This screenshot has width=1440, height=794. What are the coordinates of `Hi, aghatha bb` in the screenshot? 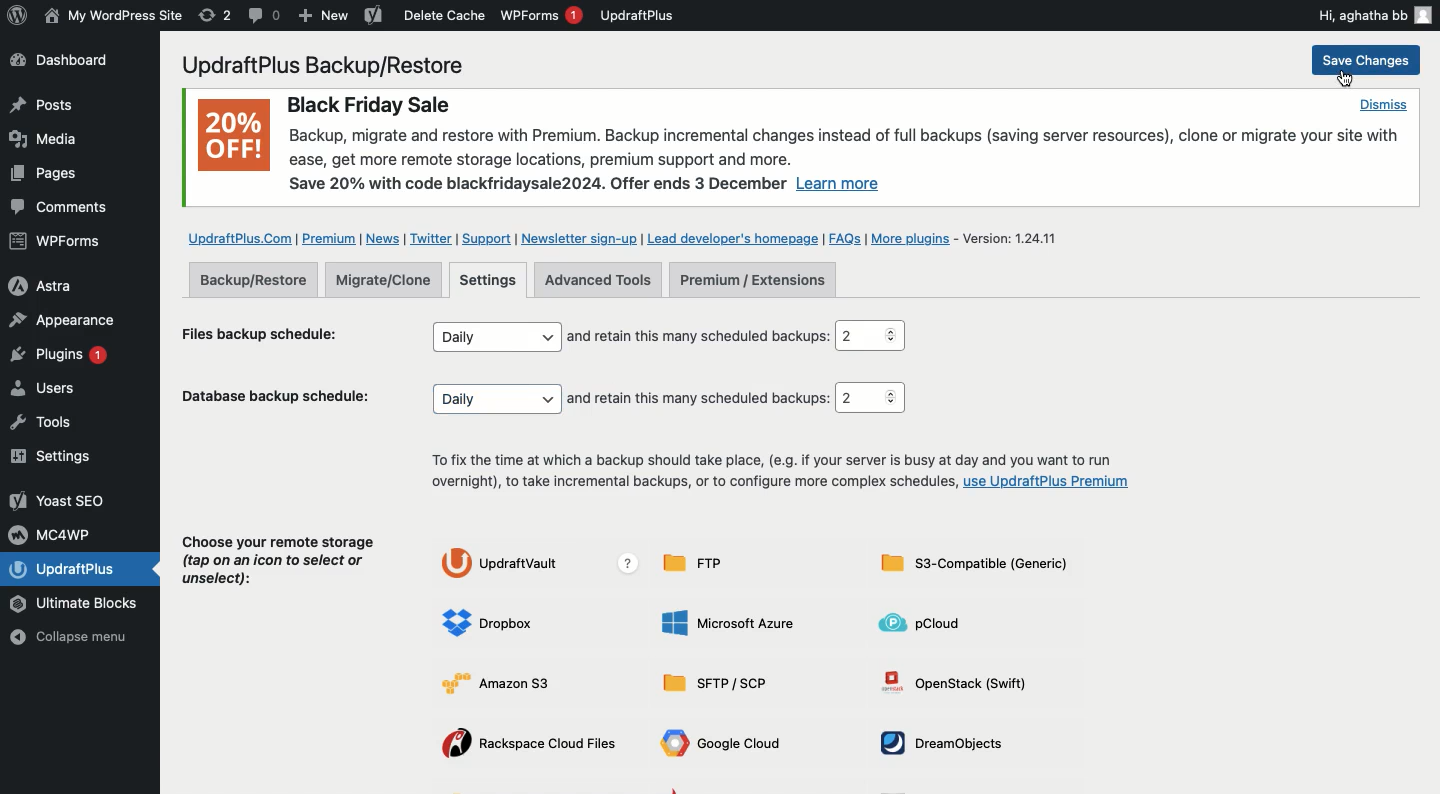 It's located at (1373, 14).